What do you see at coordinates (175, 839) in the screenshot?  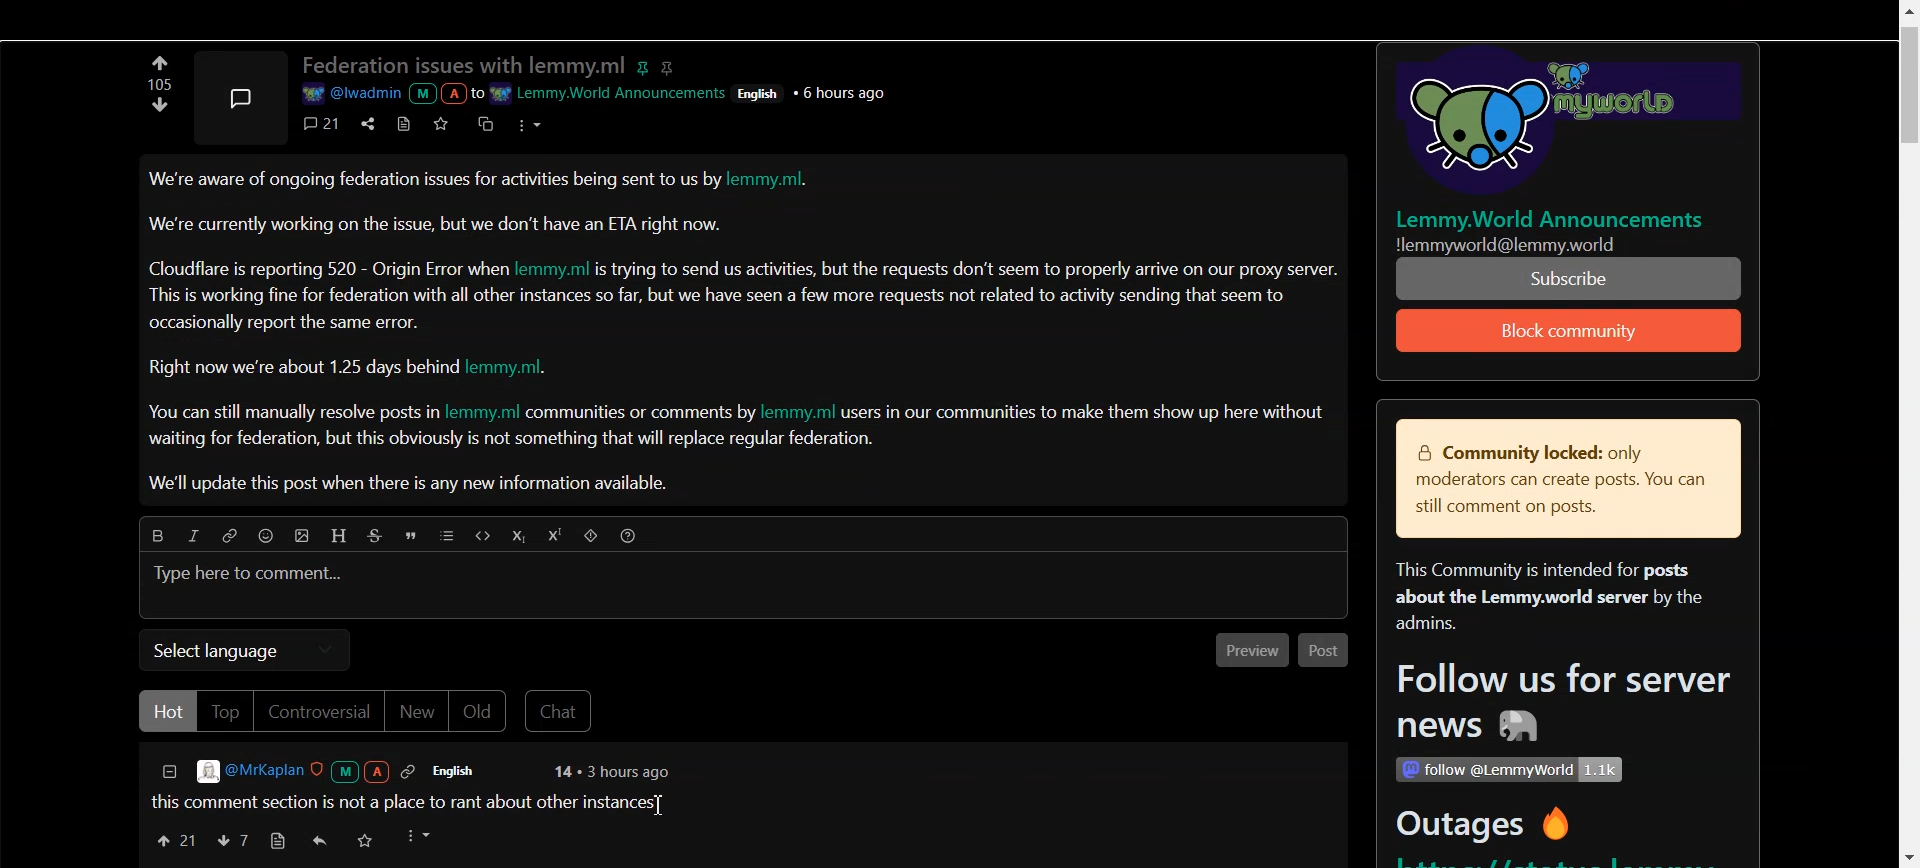 I see `Upvote` at bounding box center [175, 839].